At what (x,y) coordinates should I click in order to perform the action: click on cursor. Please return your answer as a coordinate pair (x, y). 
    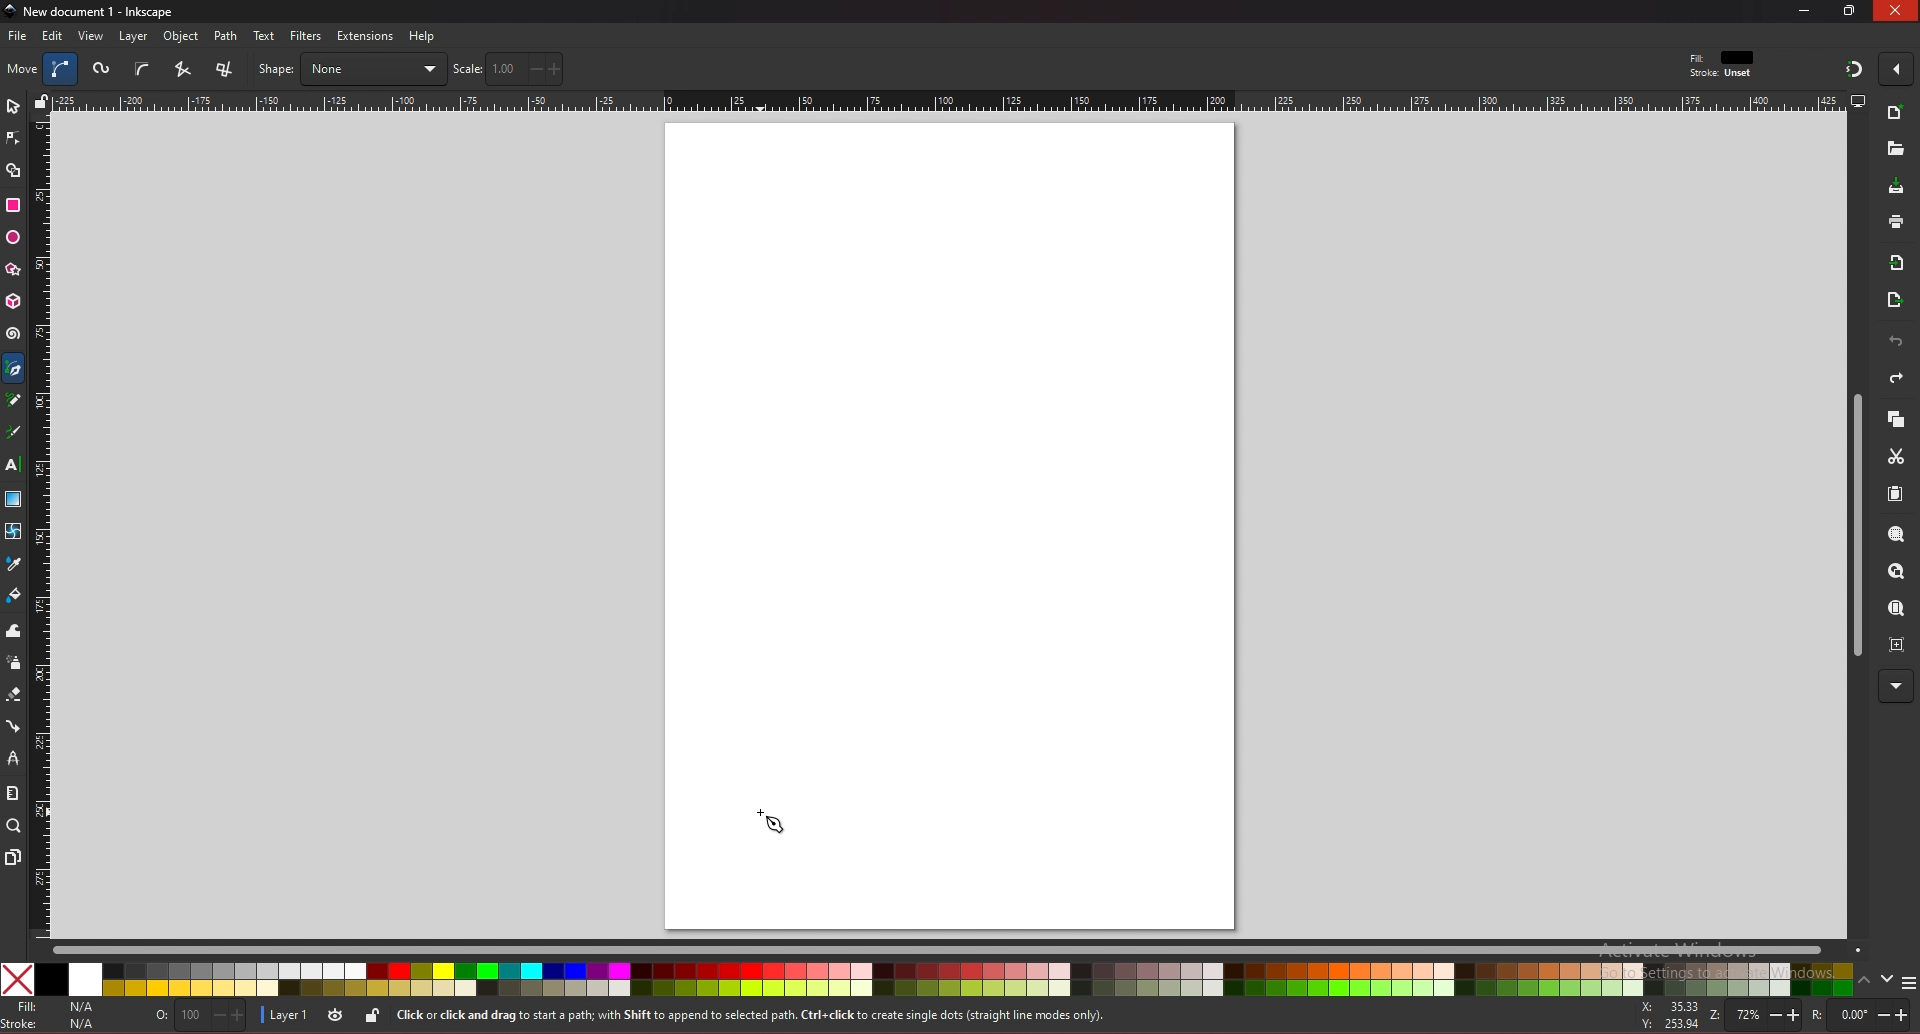
    Looking at the image, I should click on (772, 820).